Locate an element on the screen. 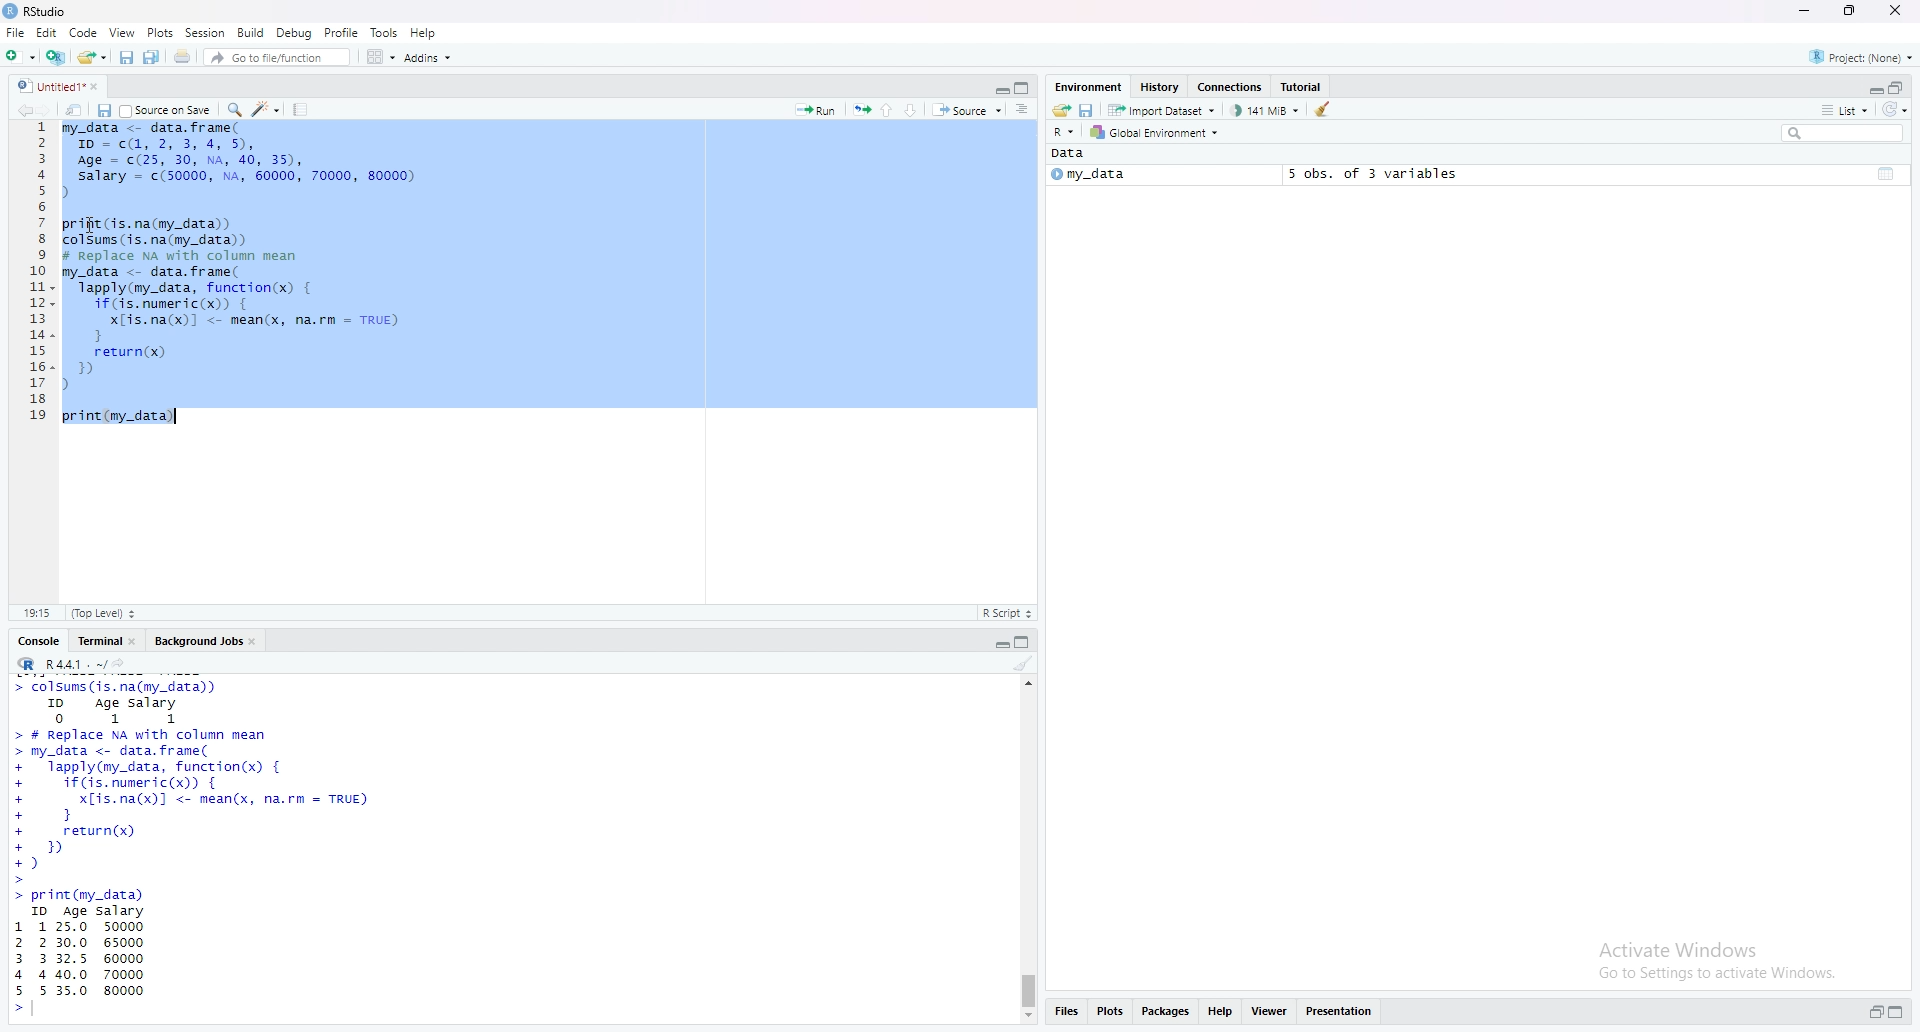 The width and height of the screenshot is (1920, 1032). global environment is located at coordinates (1157, 133).